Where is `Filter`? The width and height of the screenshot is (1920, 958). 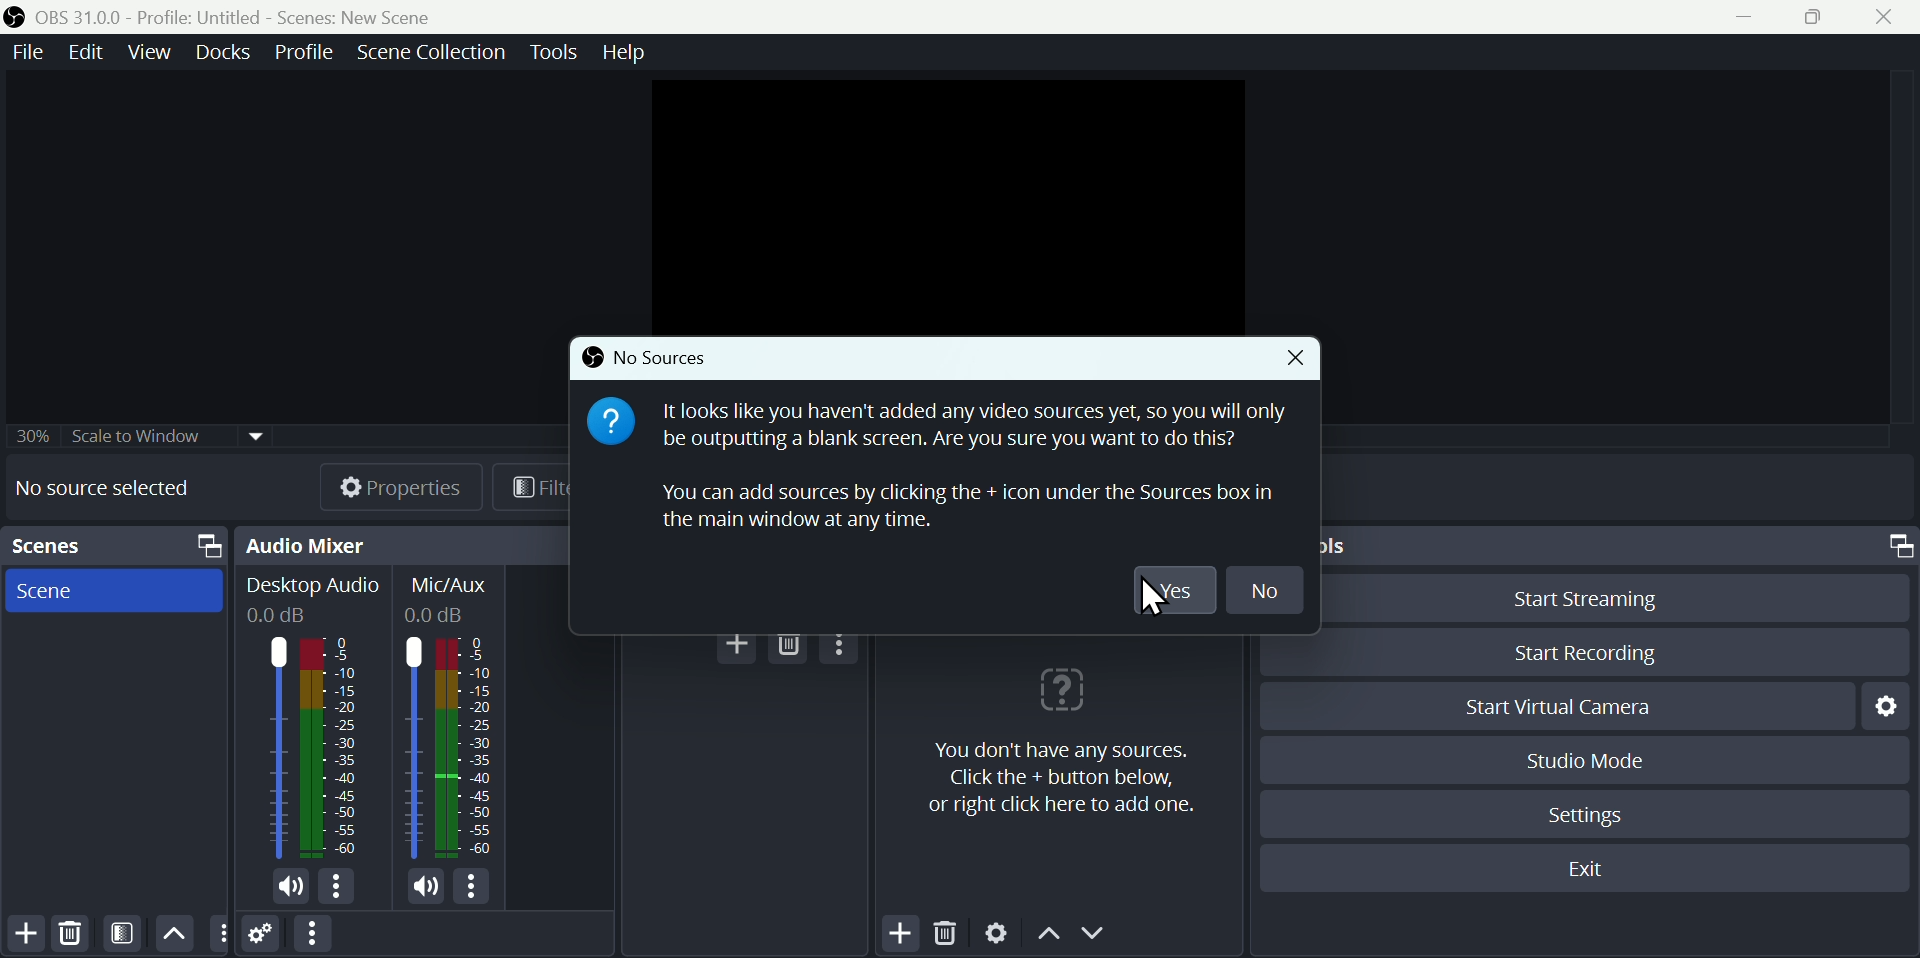
Filter is located at coordinates (121, 931).